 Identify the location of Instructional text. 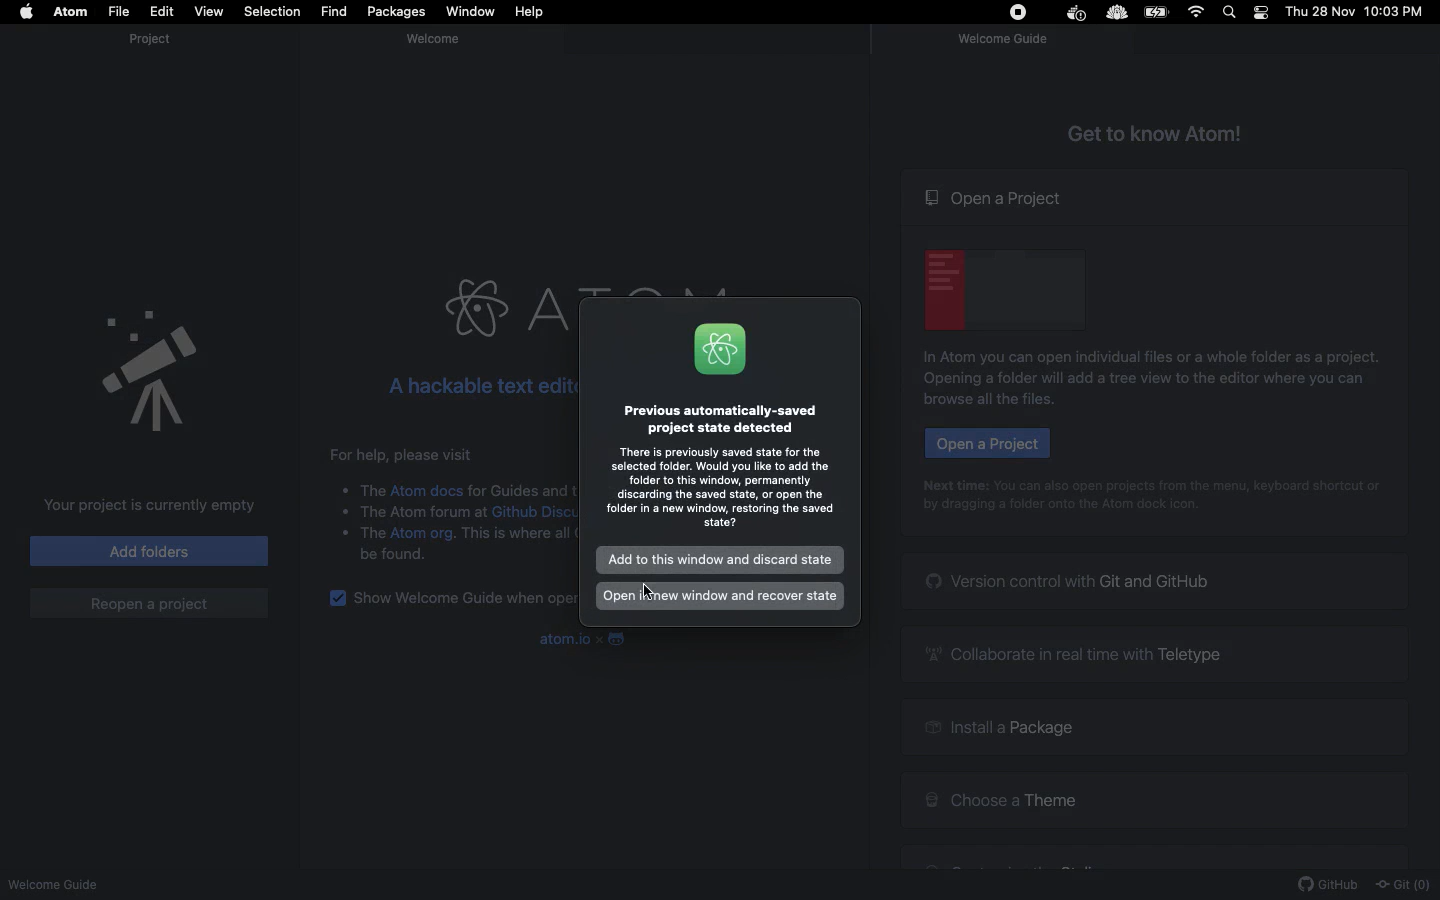
(1140, 357).